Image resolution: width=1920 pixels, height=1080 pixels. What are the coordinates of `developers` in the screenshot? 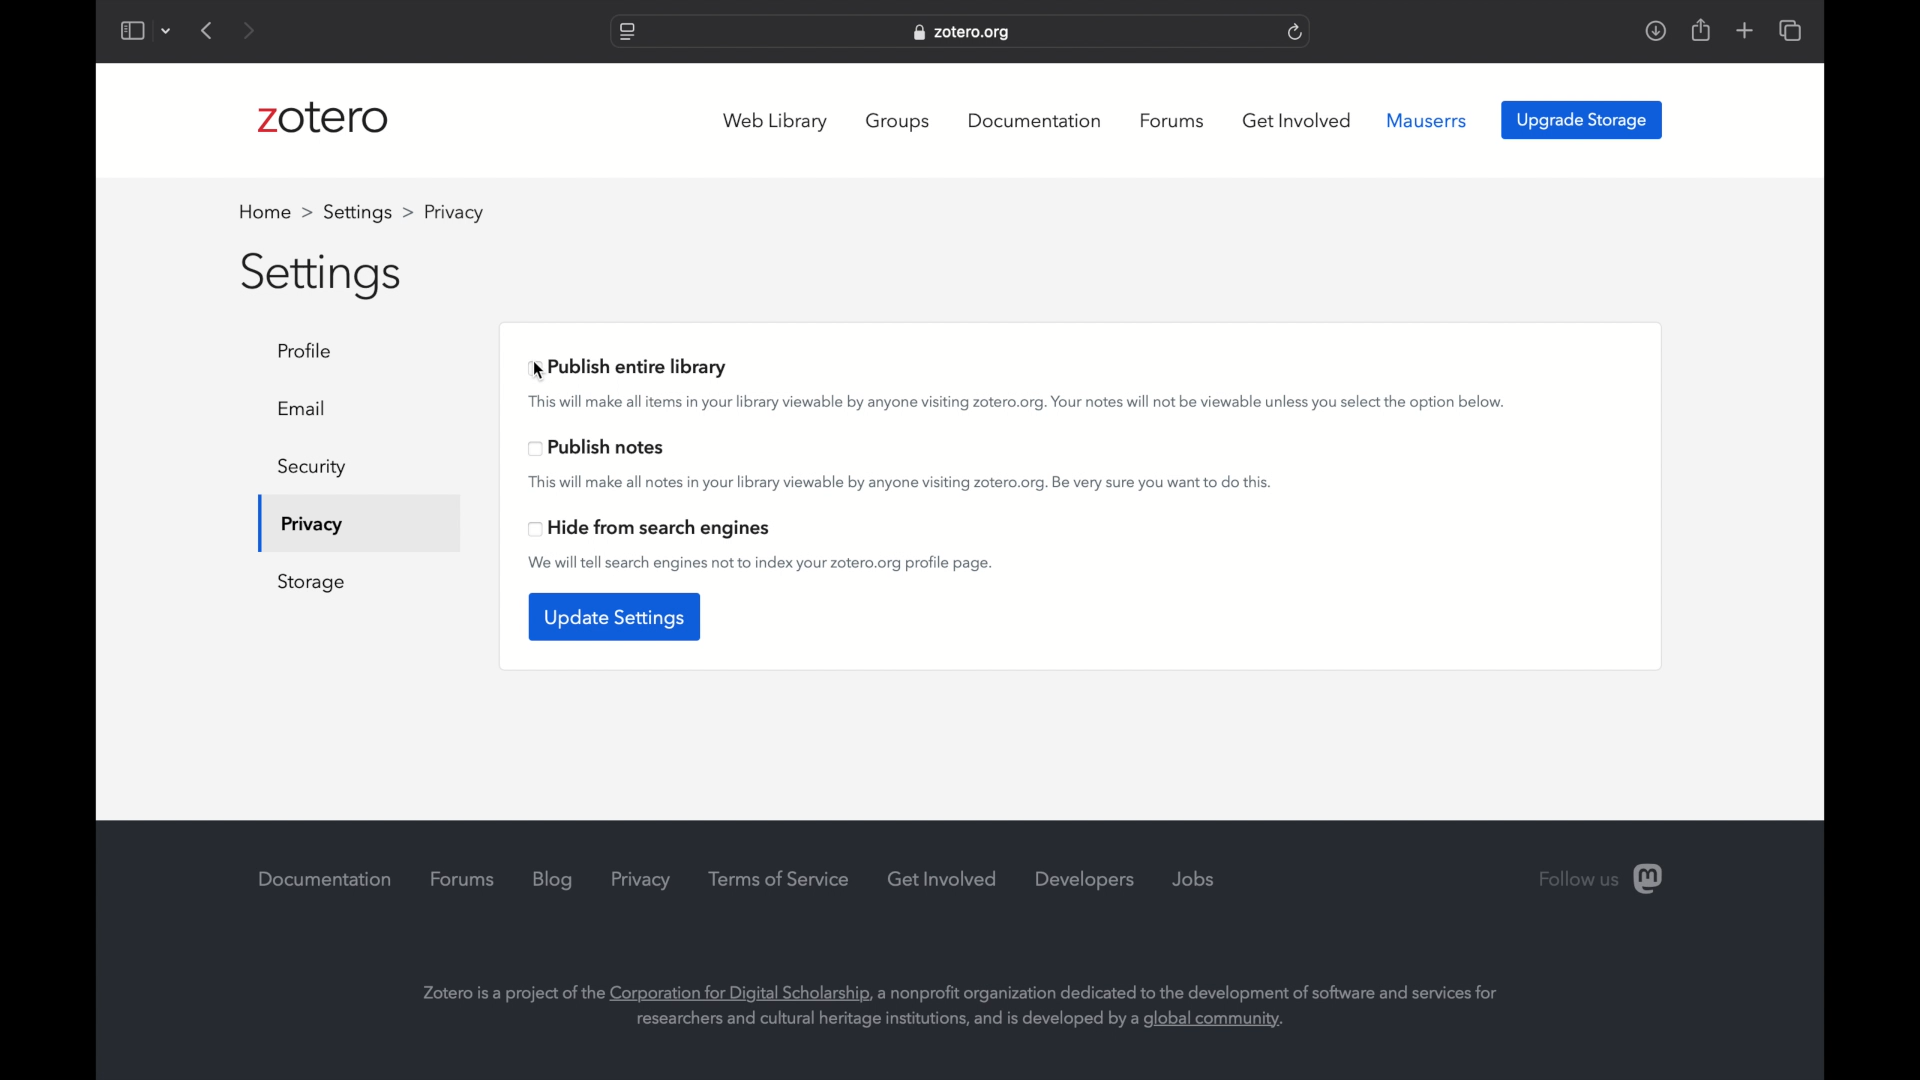 It's located at (1085, 880).